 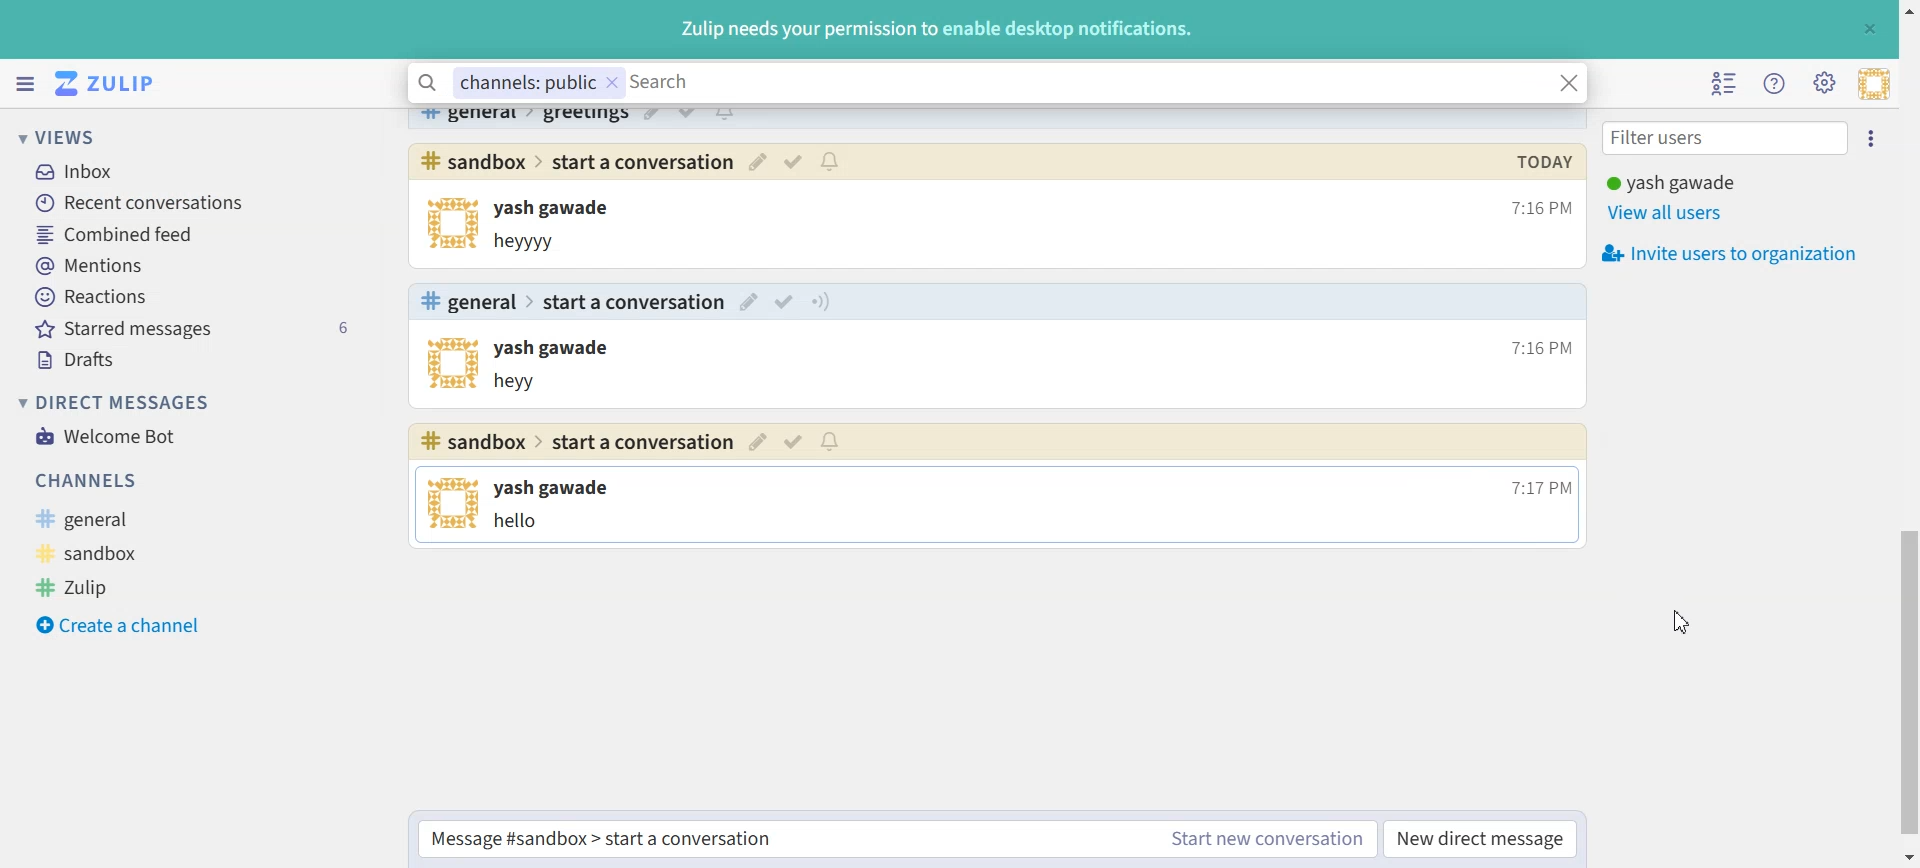 What do you see at coordinates (1824, 83) in the screenshot?
I see `Settings` at bounding box center [1824, 83].